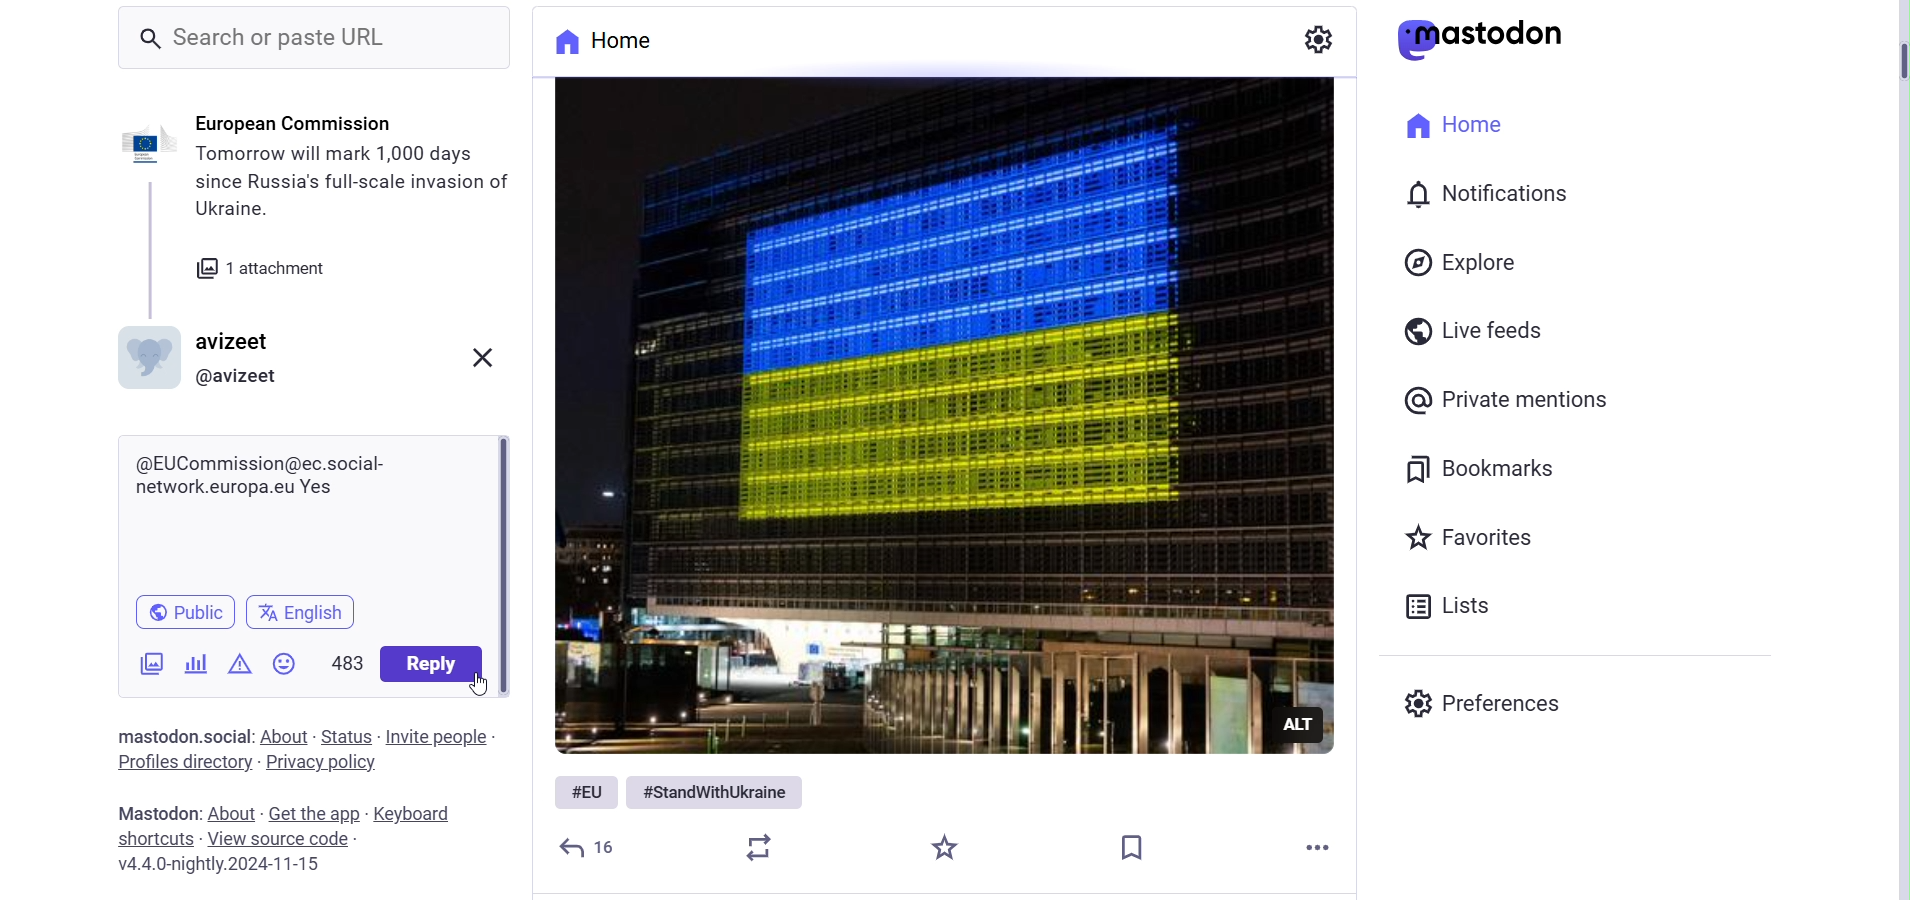 Image resolution: width=1910 pixels, height=900 pixels. Describe the element at coordinates (288, 838) in the screenshot. I see `View Source Code` at that location.